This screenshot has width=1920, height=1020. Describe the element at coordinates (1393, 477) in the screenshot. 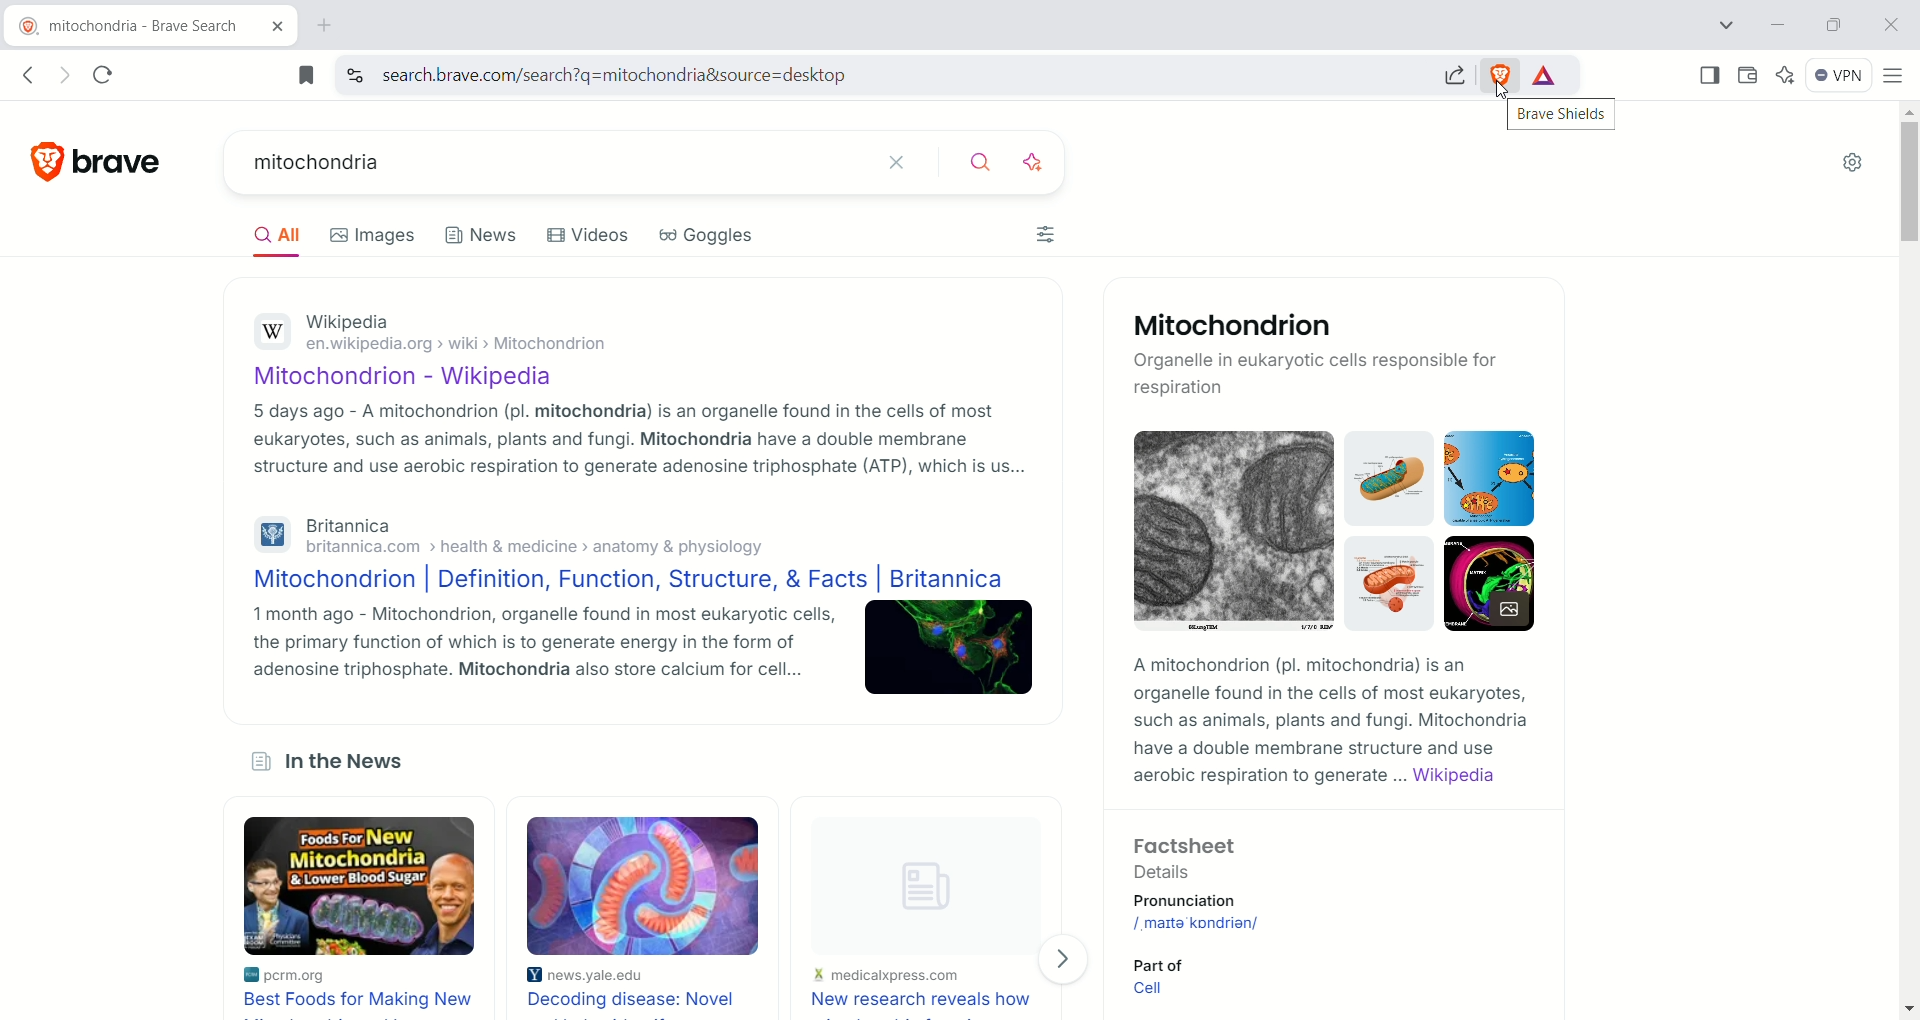

I see `Image` at that location.